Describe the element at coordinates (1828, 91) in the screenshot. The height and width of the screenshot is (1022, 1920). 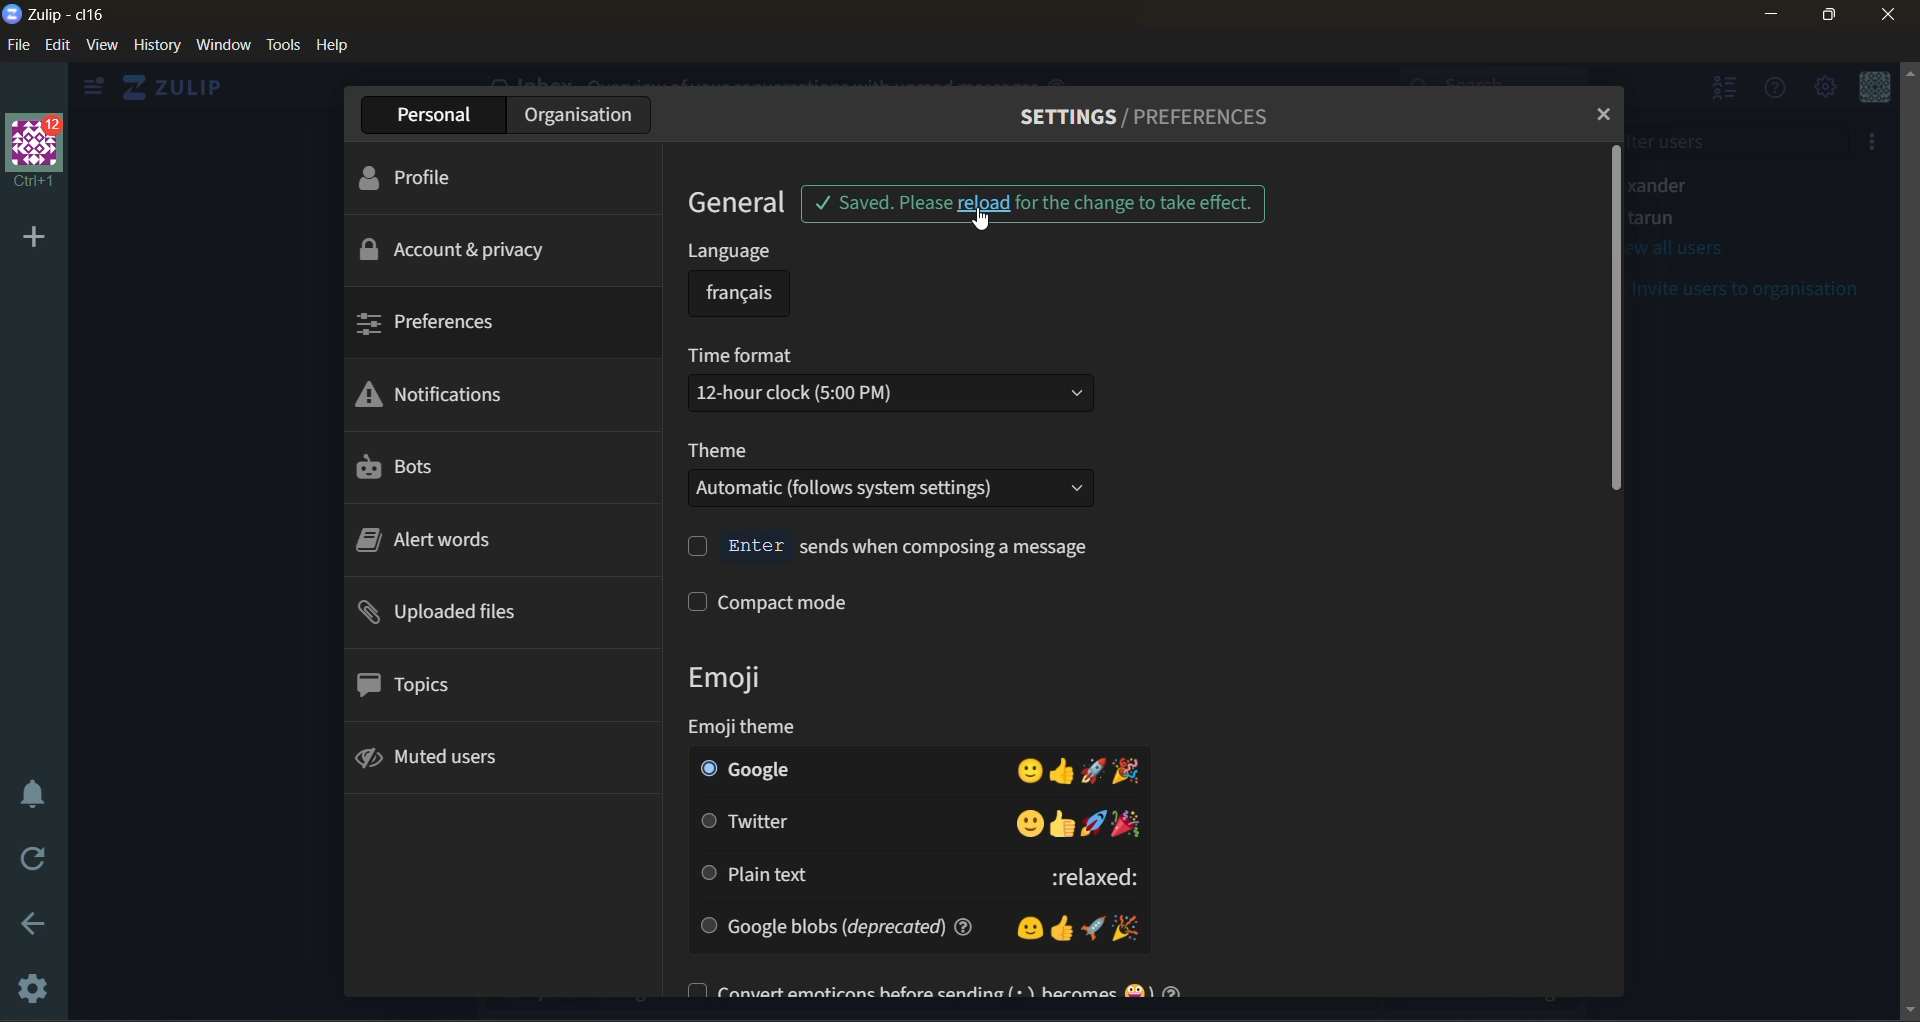
I see `main menu` at that location.